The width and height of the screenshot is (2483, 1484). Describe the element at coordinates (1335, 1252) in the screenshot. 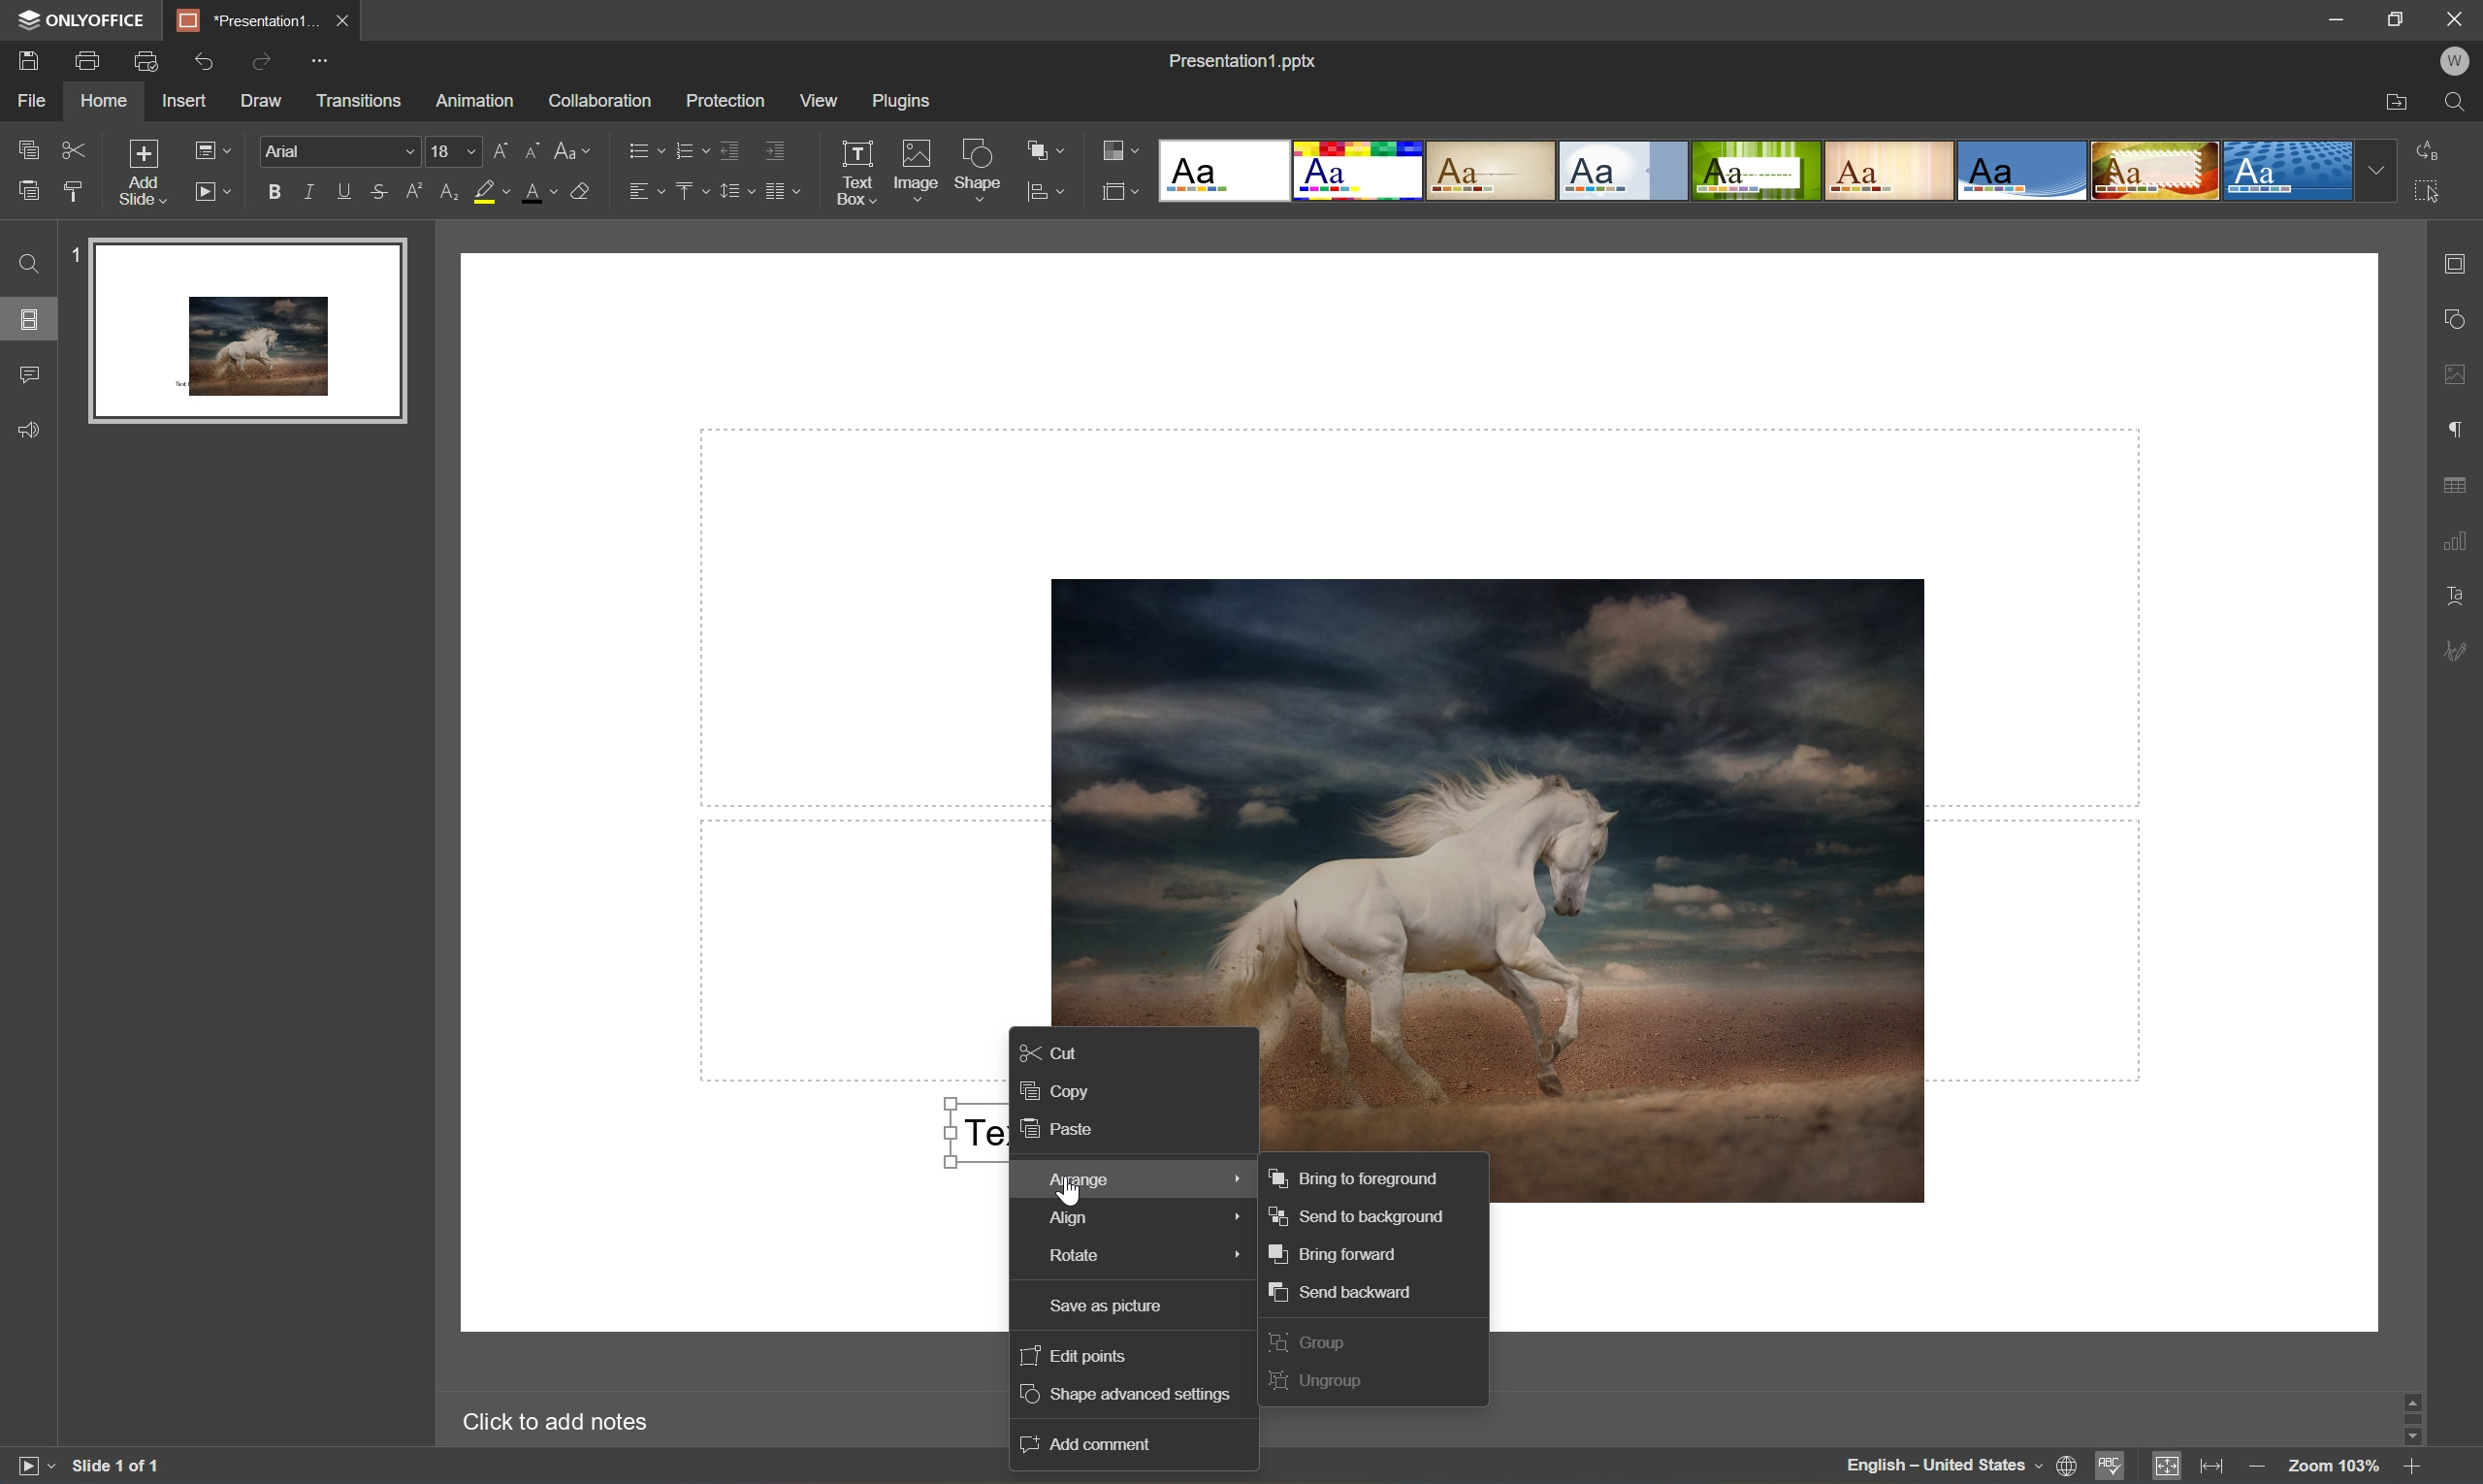

I see `Bring forward` at that location.